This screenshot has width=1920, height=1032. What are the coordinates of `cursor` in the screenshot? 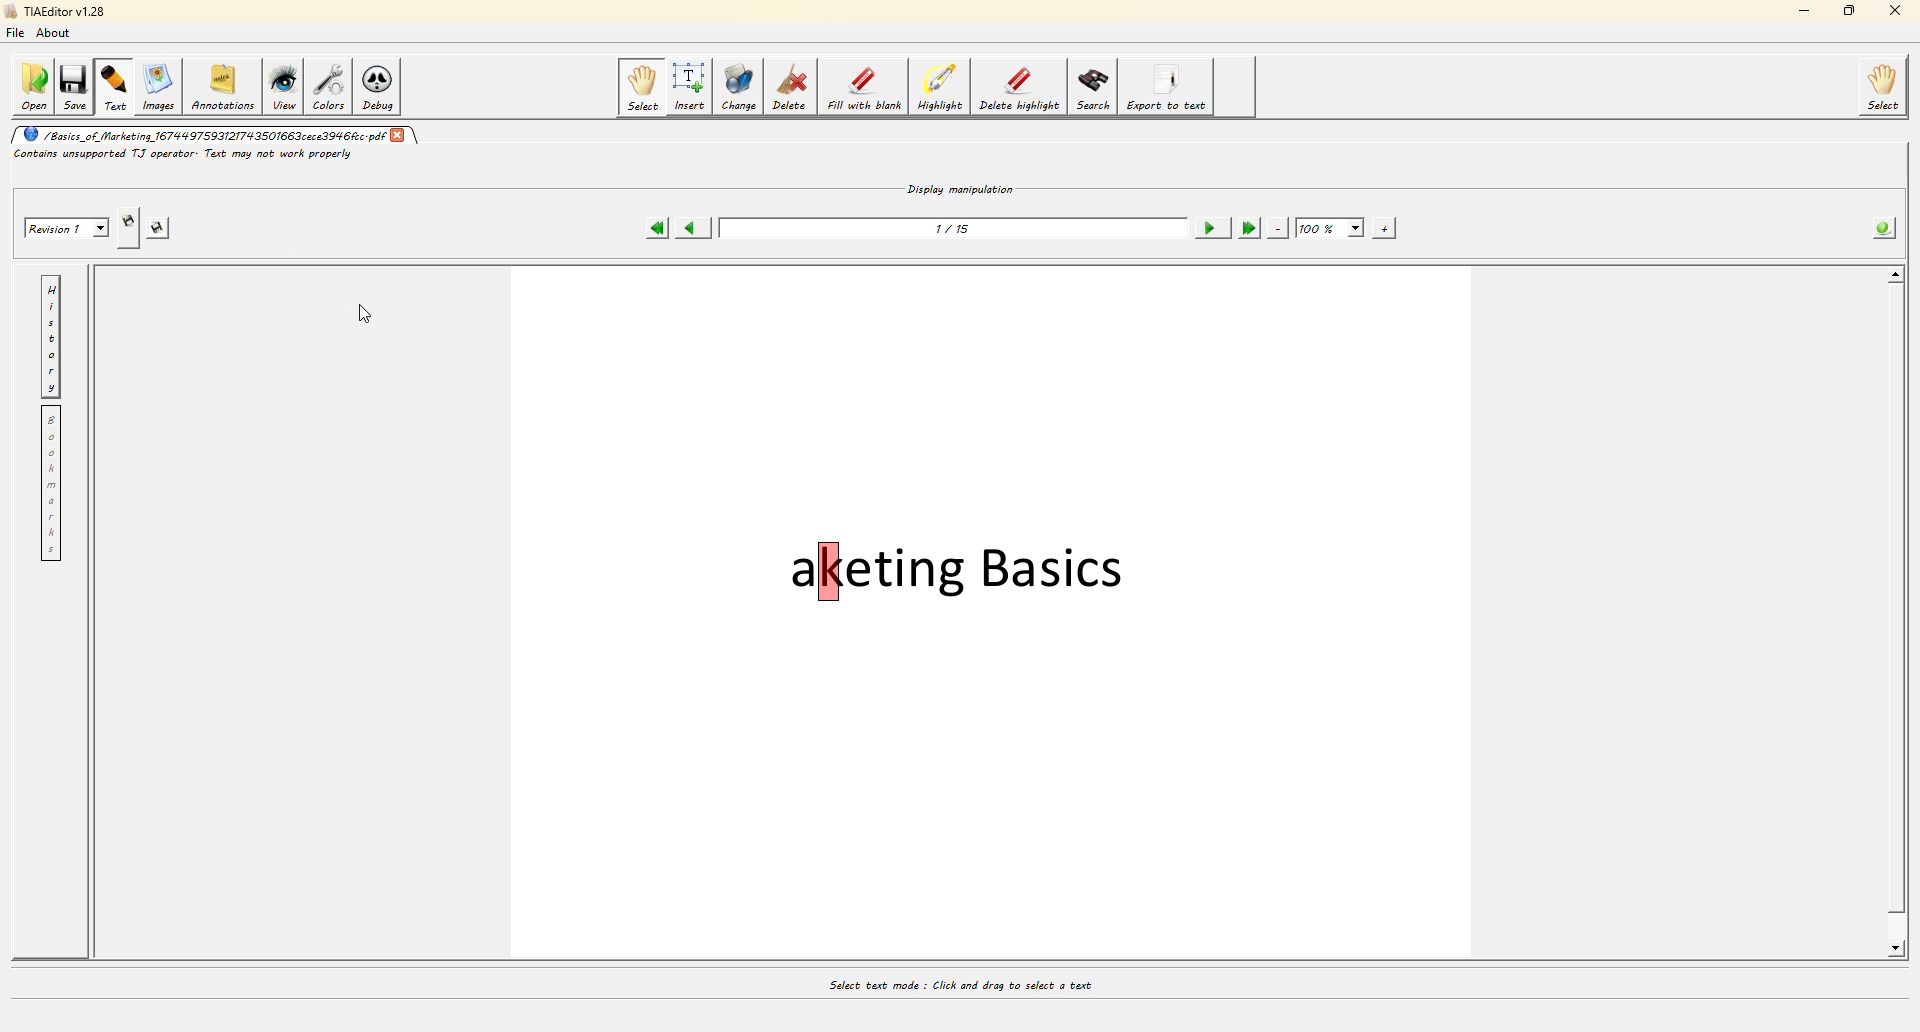 It's located at (370, 315).